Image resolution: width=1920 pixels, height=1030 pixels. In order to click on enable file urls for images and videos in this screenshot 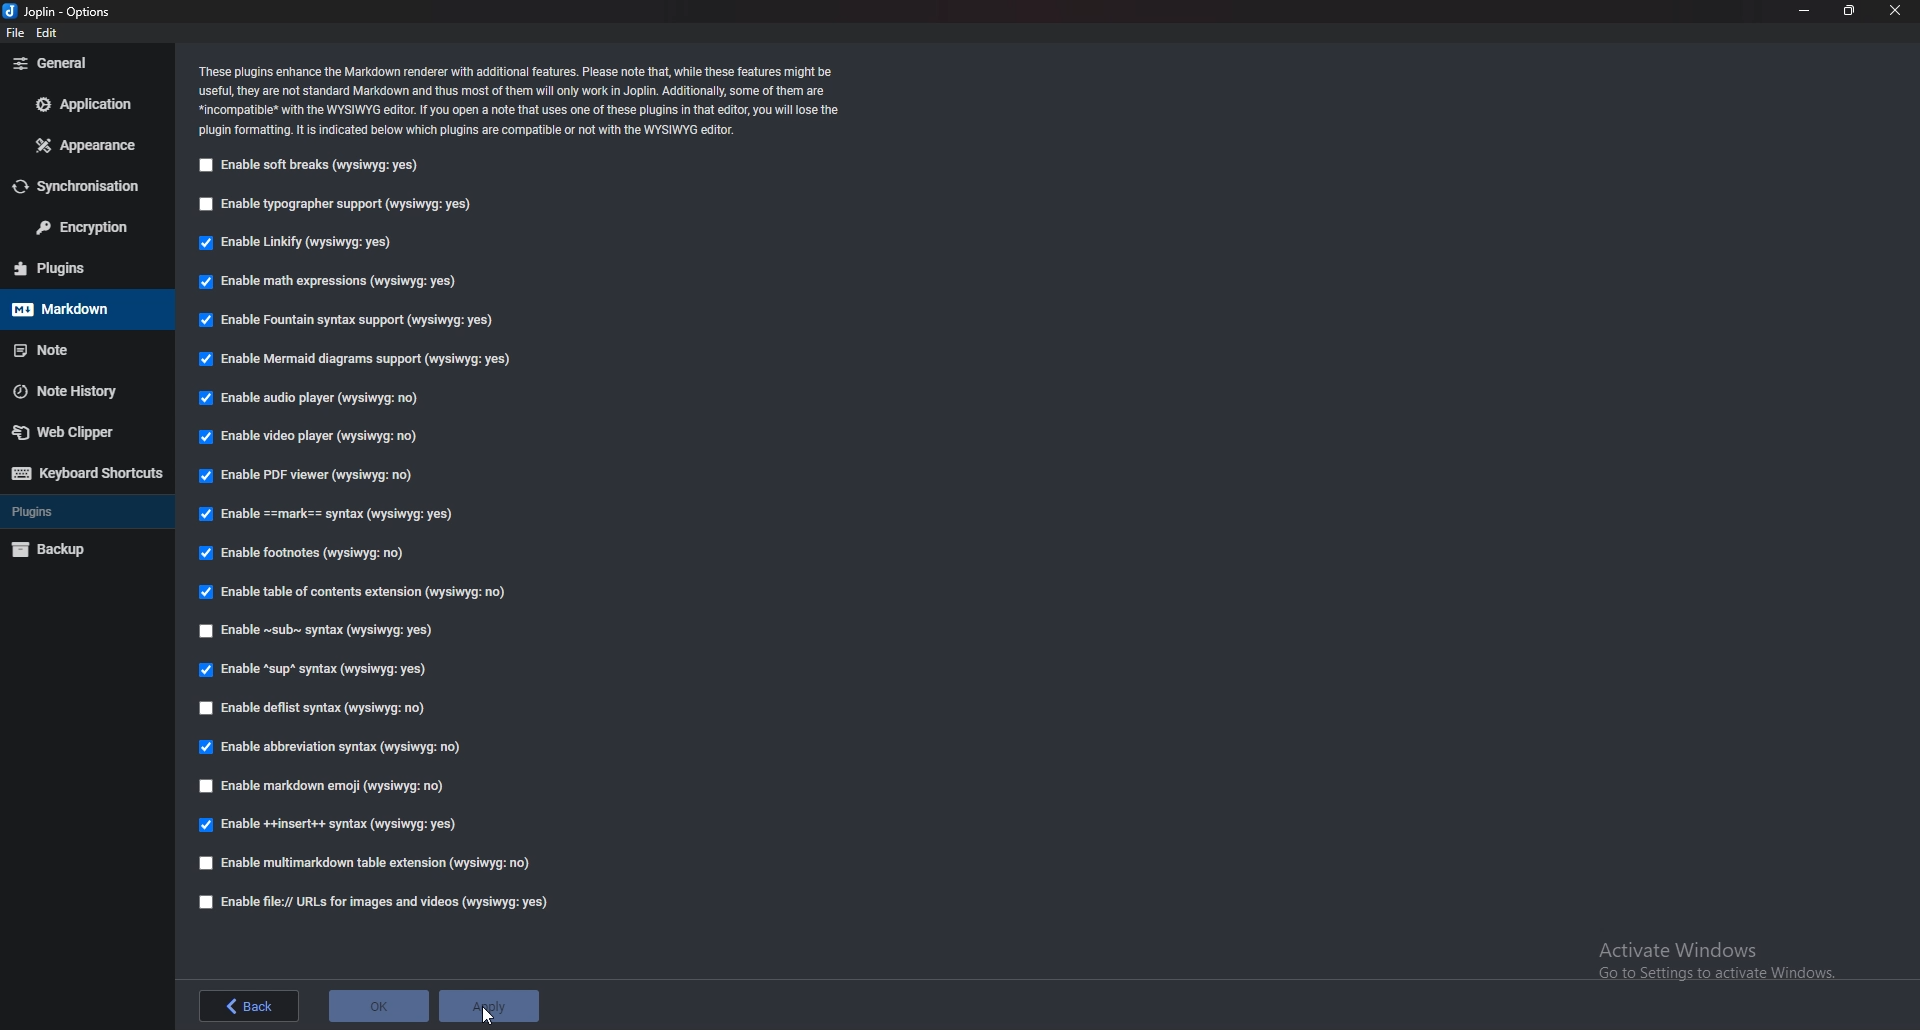, I will do `click(375, 903)`.